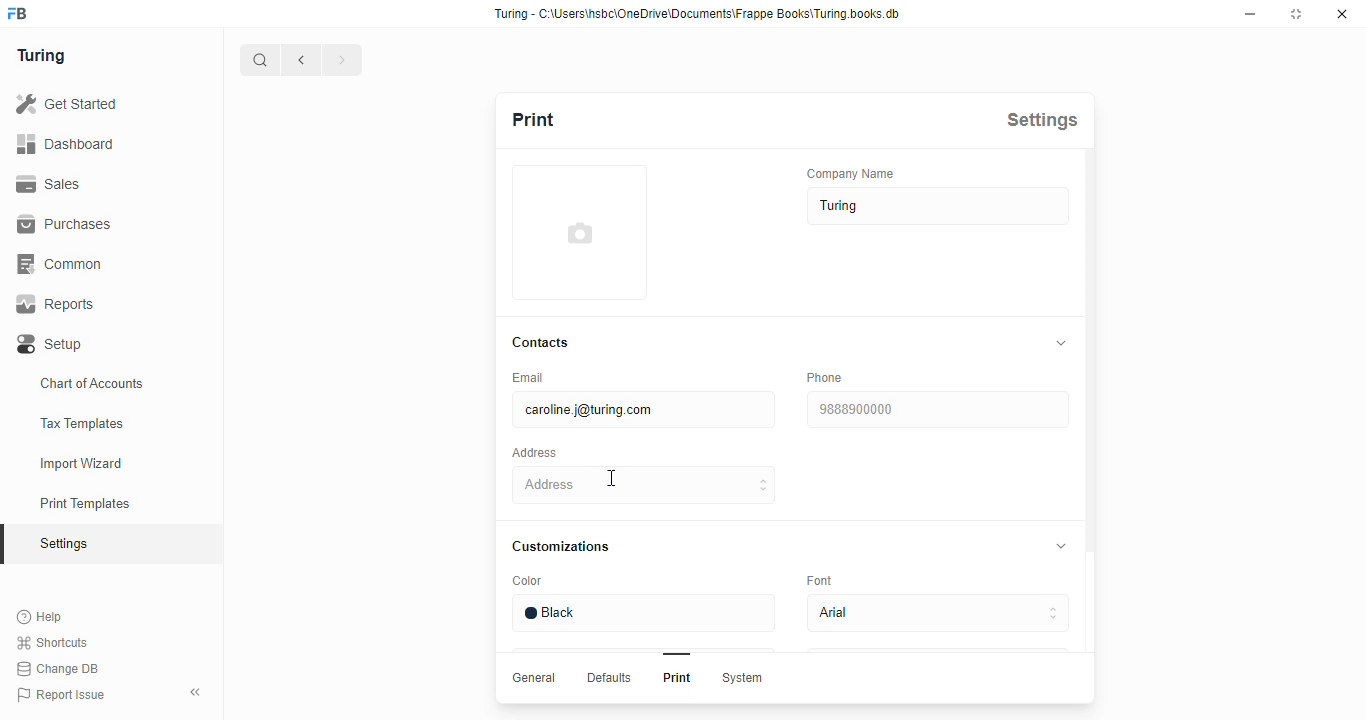 The height and width of the screenshot is (720, 1366). I want to click on caroline.j@turing.com, so click(645, 409).